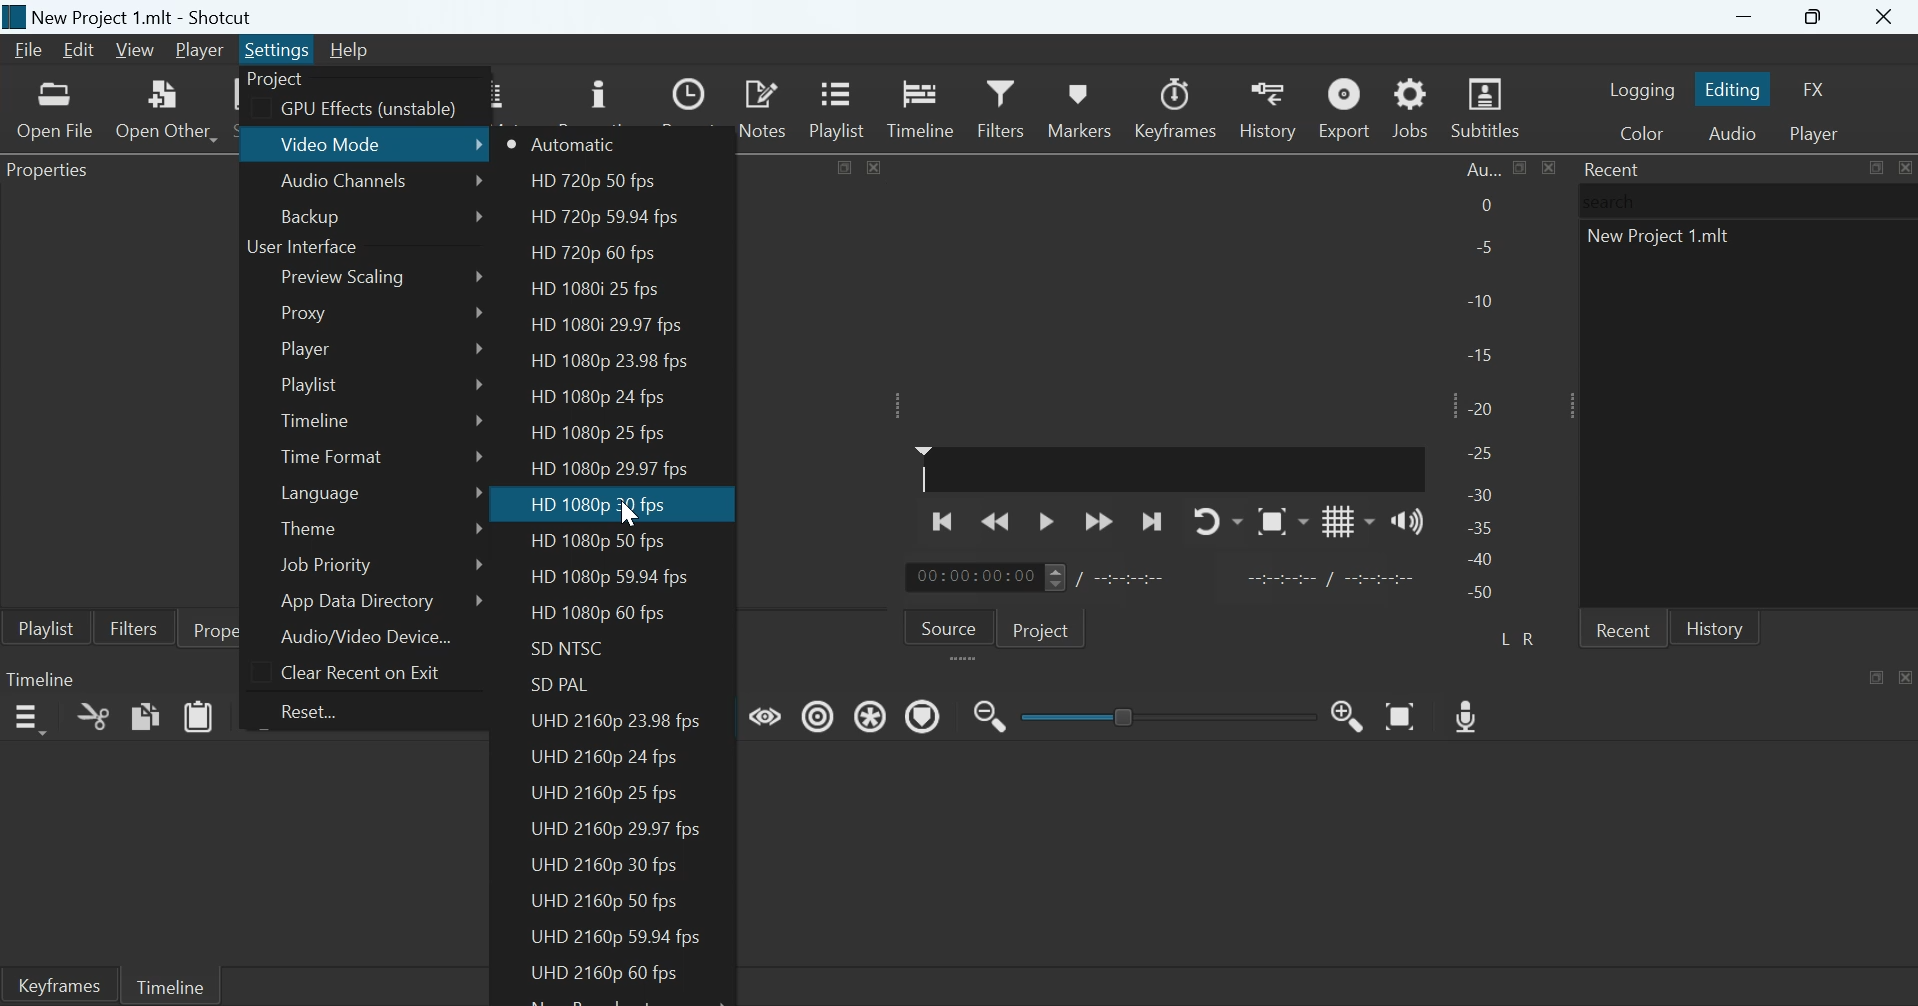 The width and height of the screenshot is (1918, 1006). Describe the element at coordinates (899, 405) in the screenshot. I see `Expand` at that location.